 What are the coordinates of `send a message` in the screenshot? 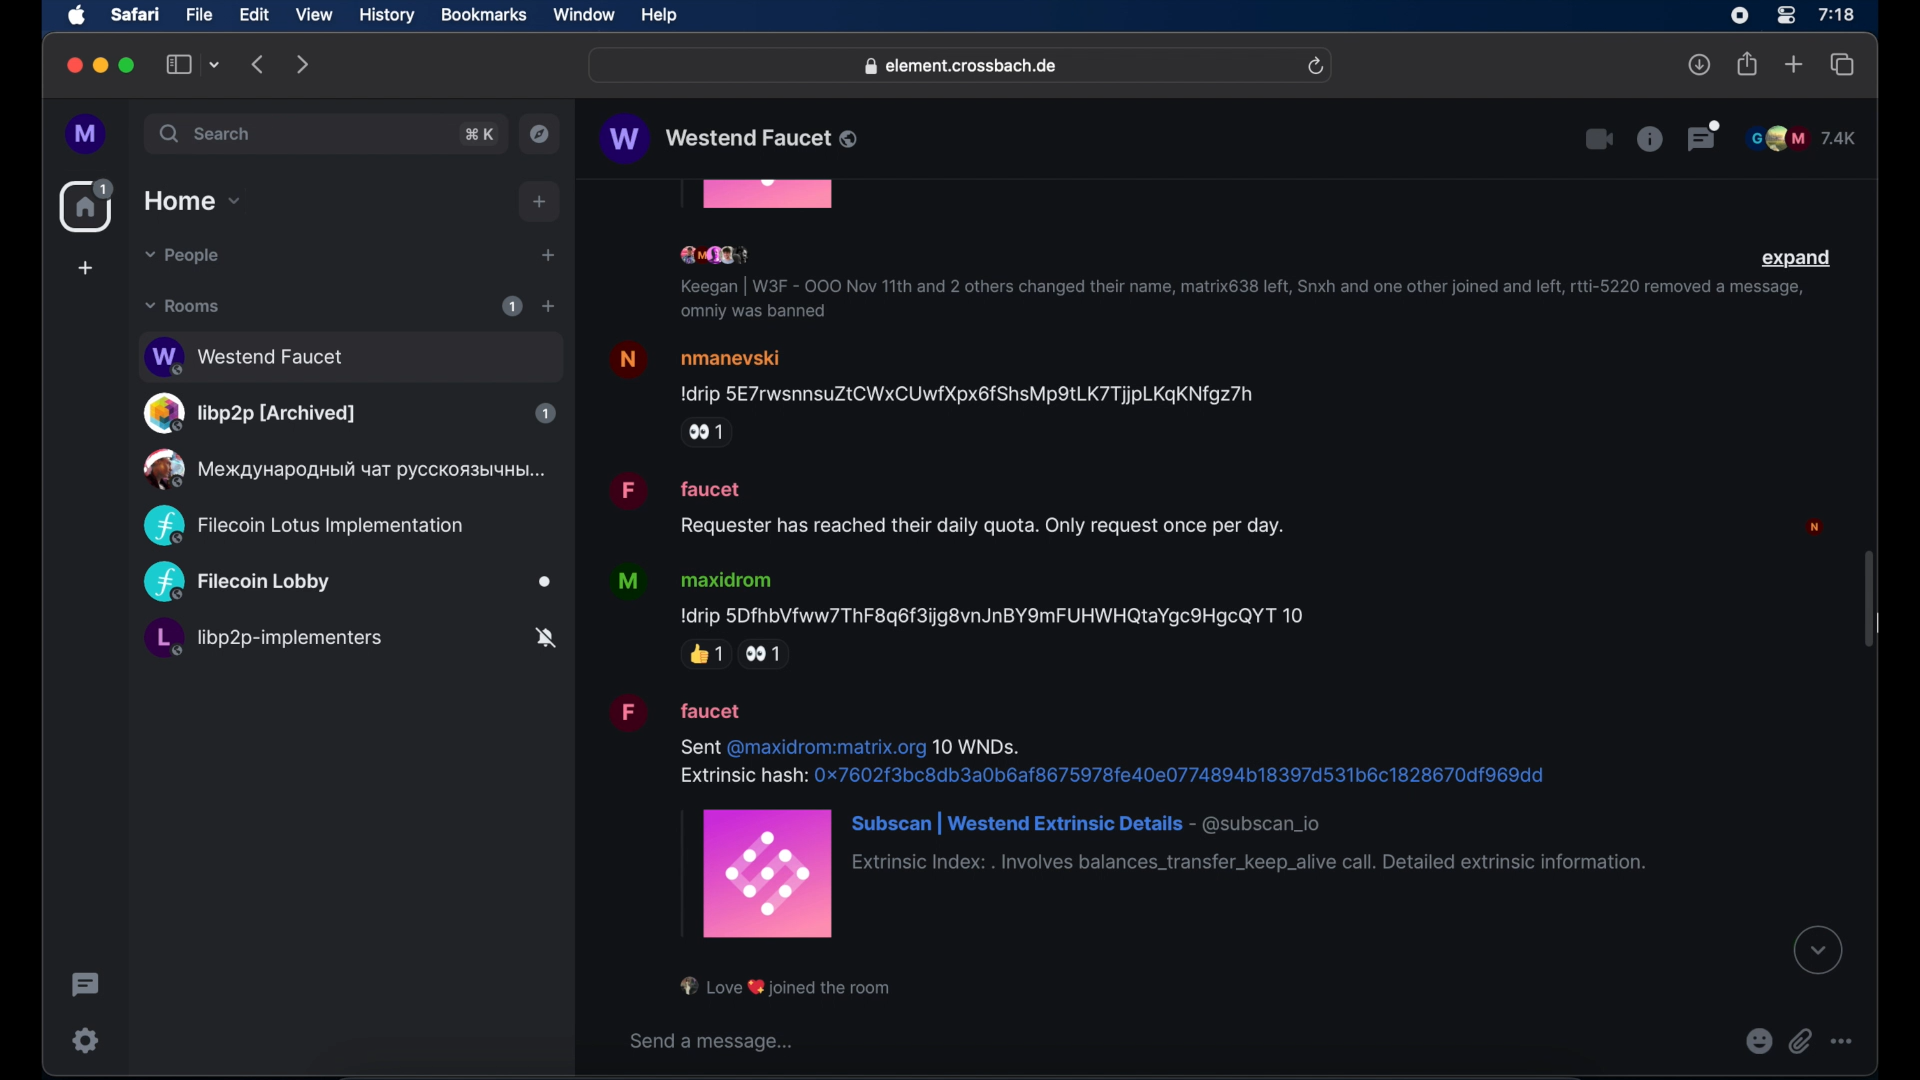 It's located at (715, 1041).